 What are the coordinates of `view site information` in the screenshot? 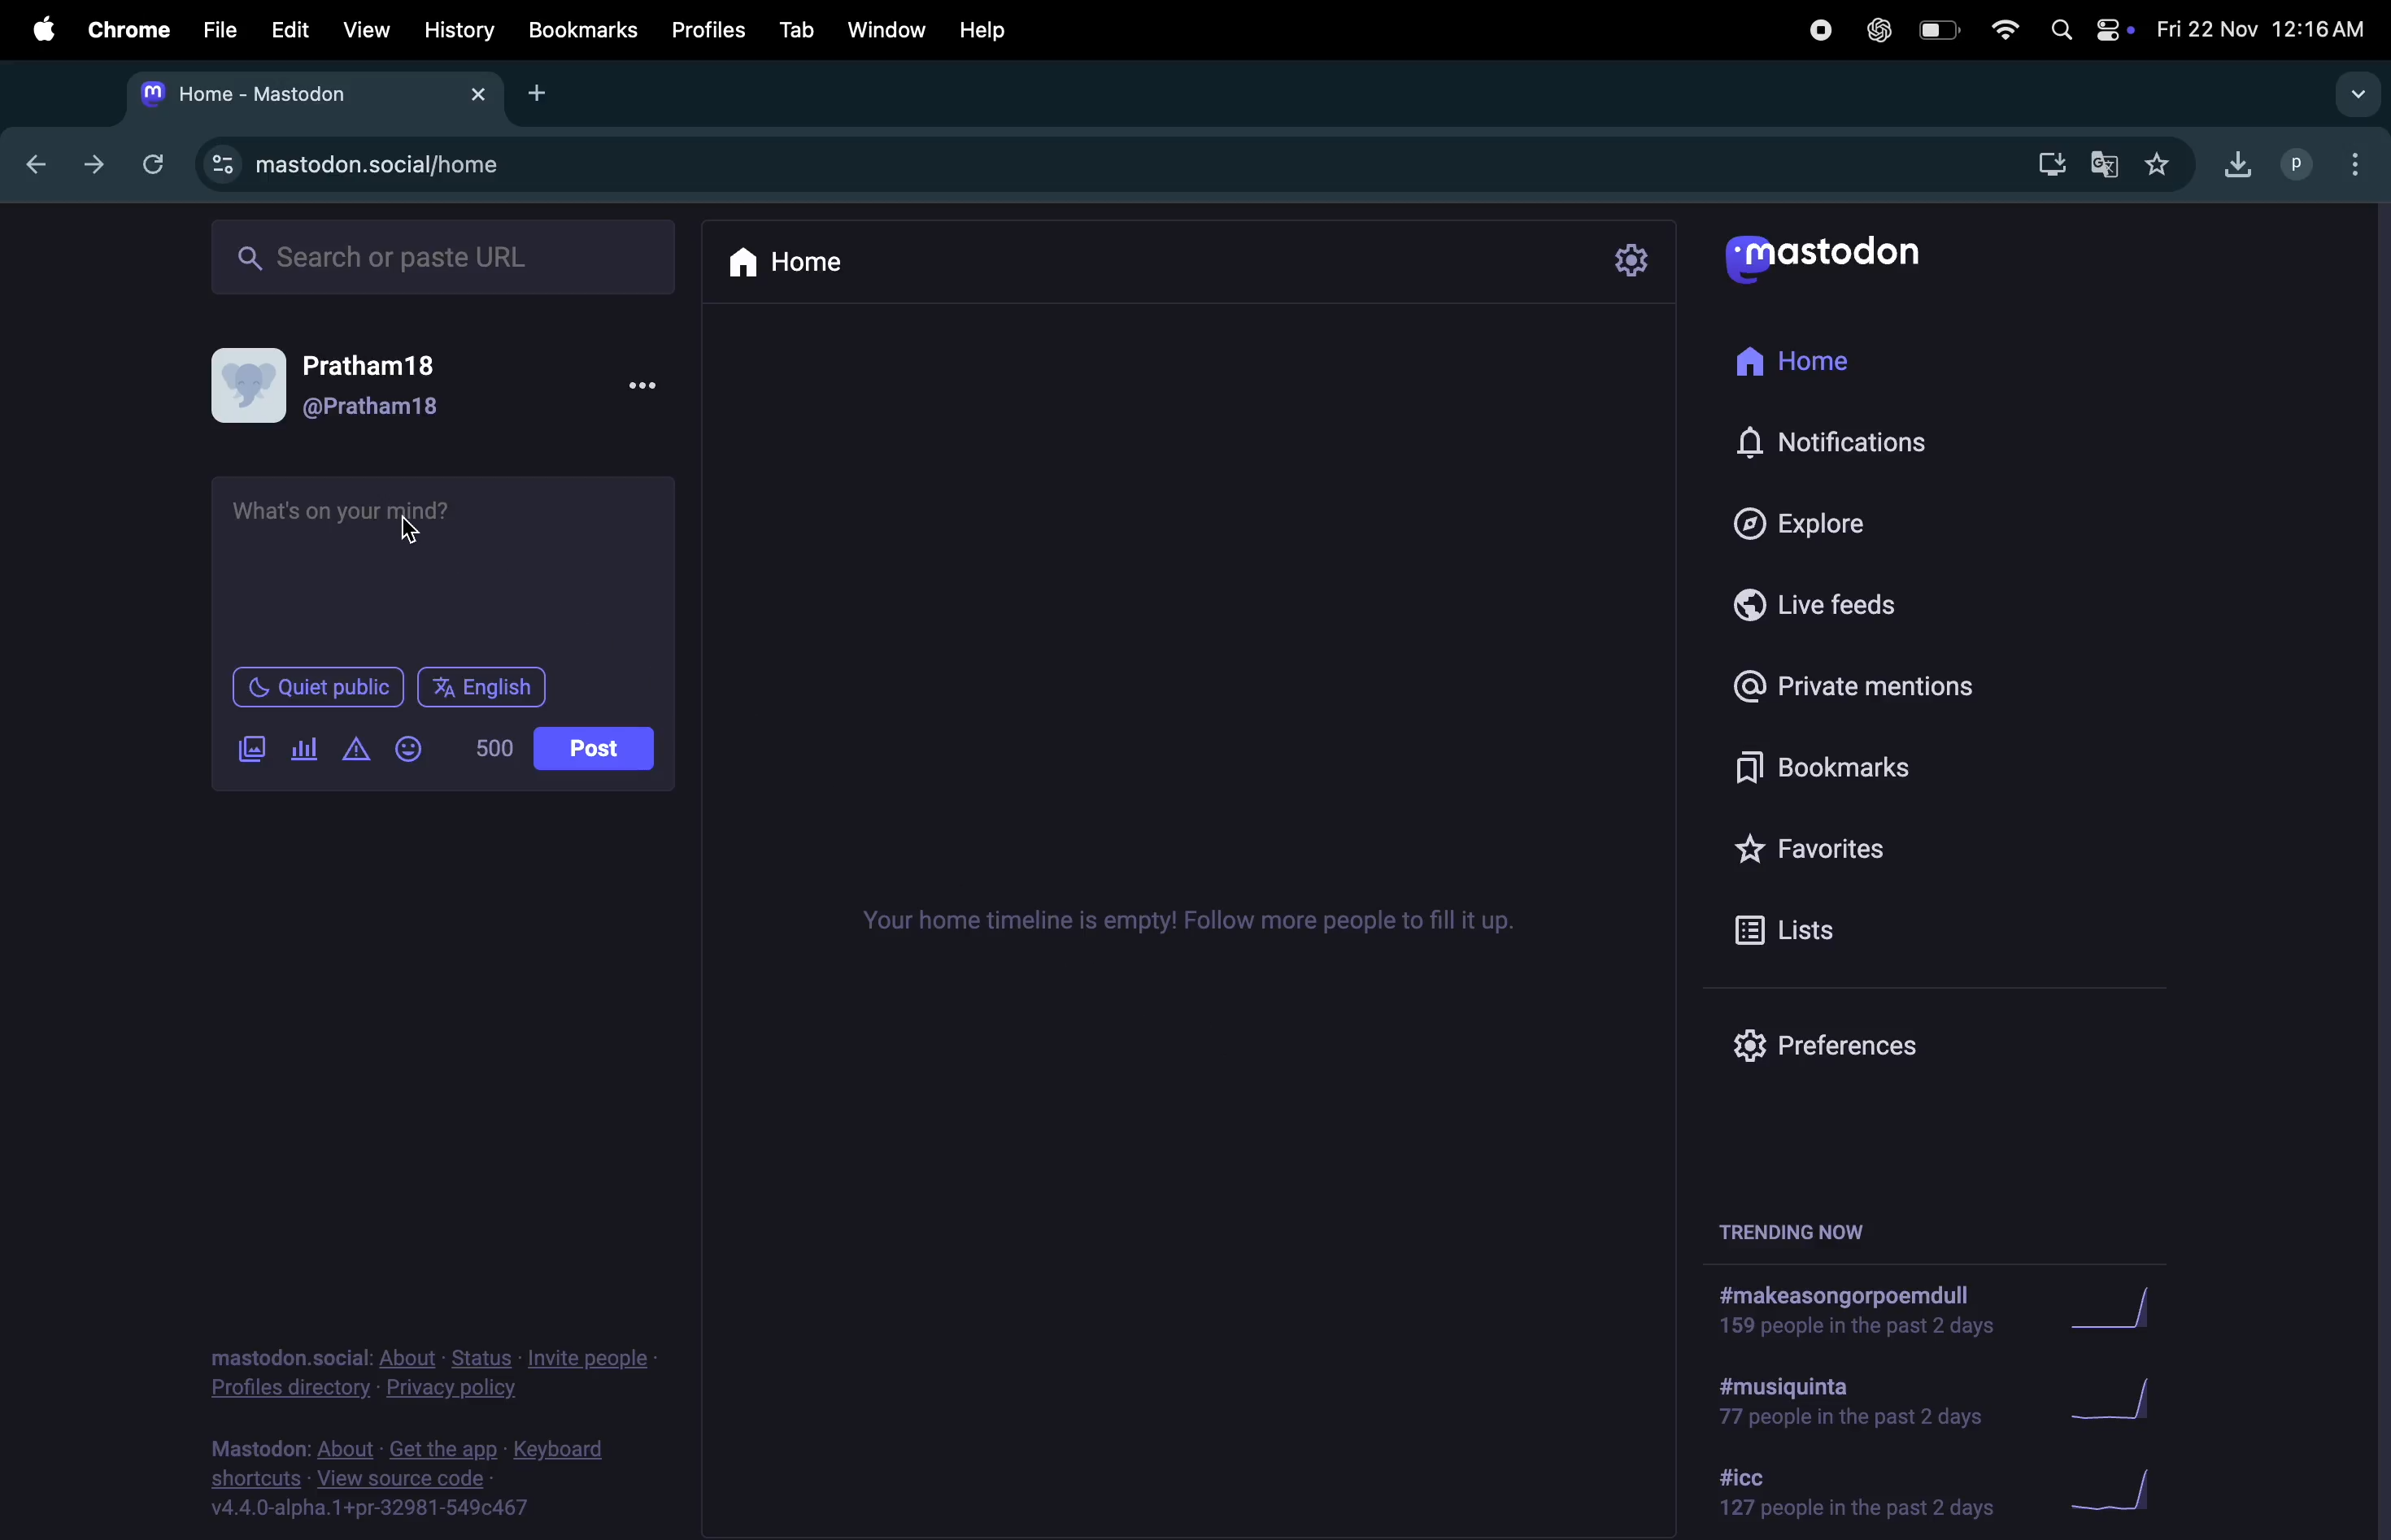 It's located at (218, 163).